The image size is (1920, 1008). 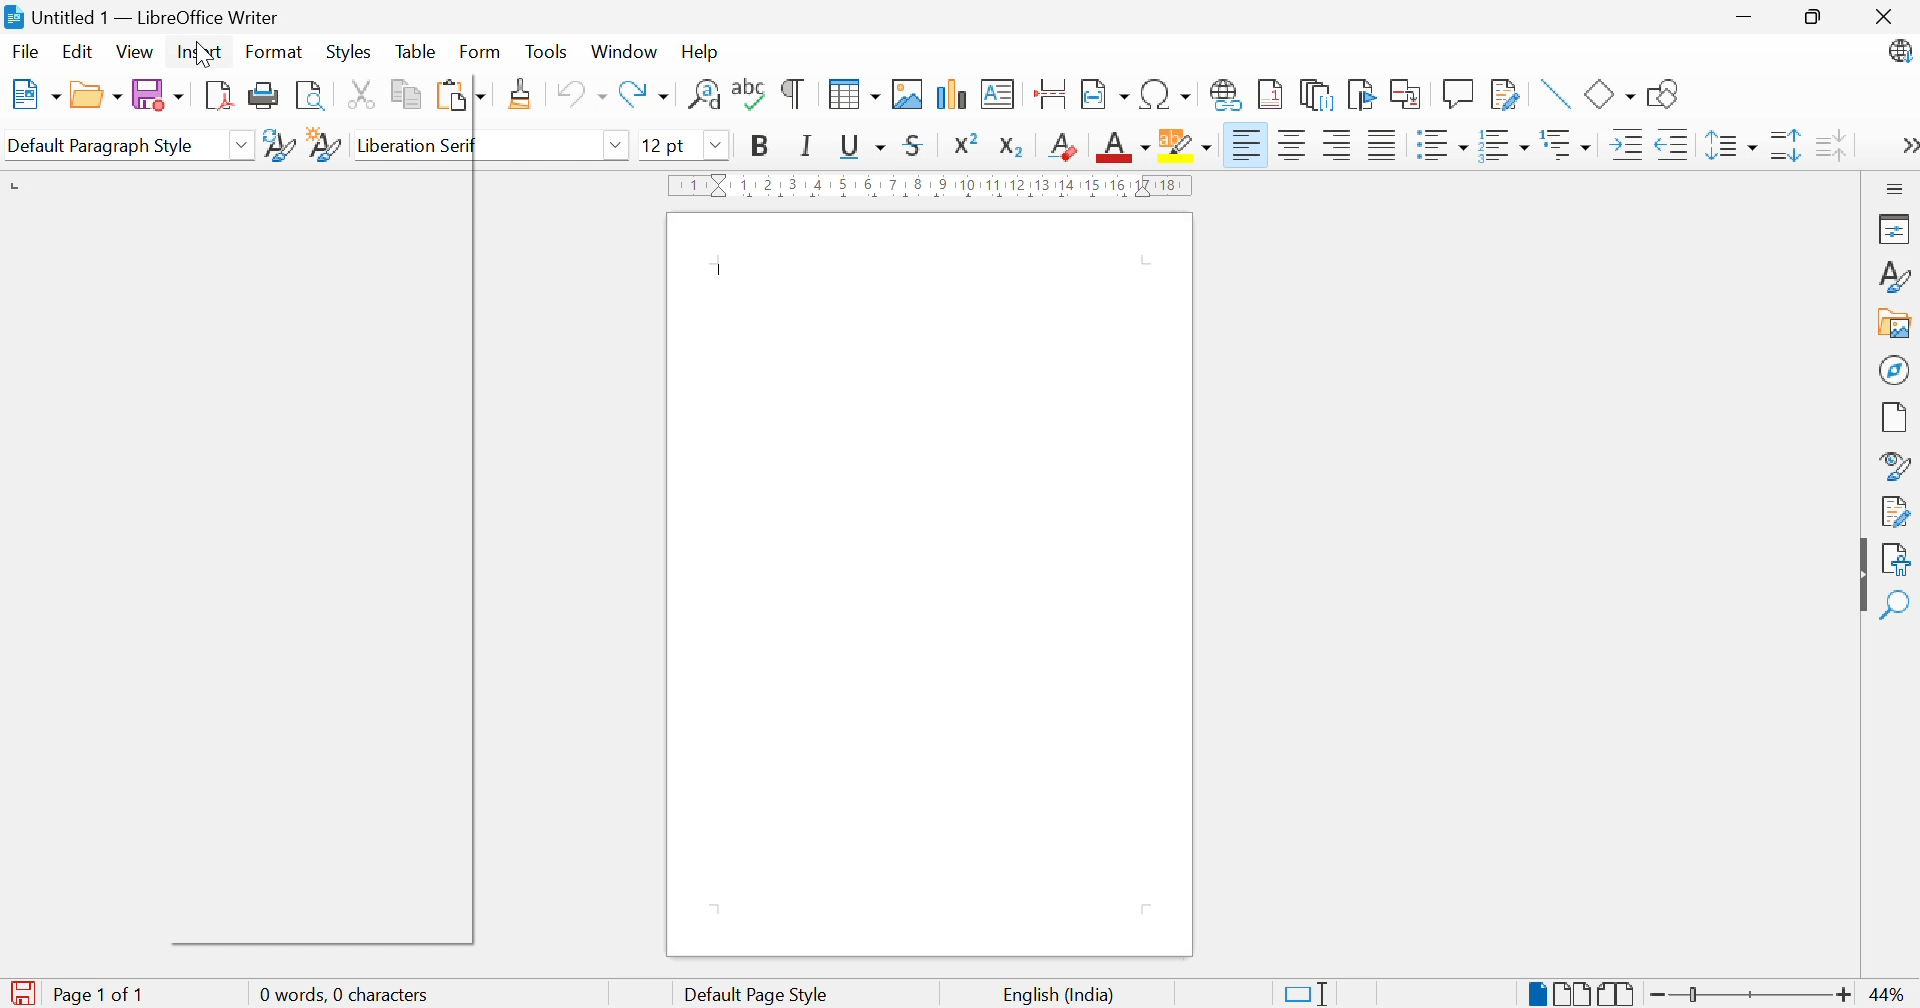 What do you see at coordinates (966, 143) in the screenshot?
I see `Superscript` at bounding box center [966, 143].